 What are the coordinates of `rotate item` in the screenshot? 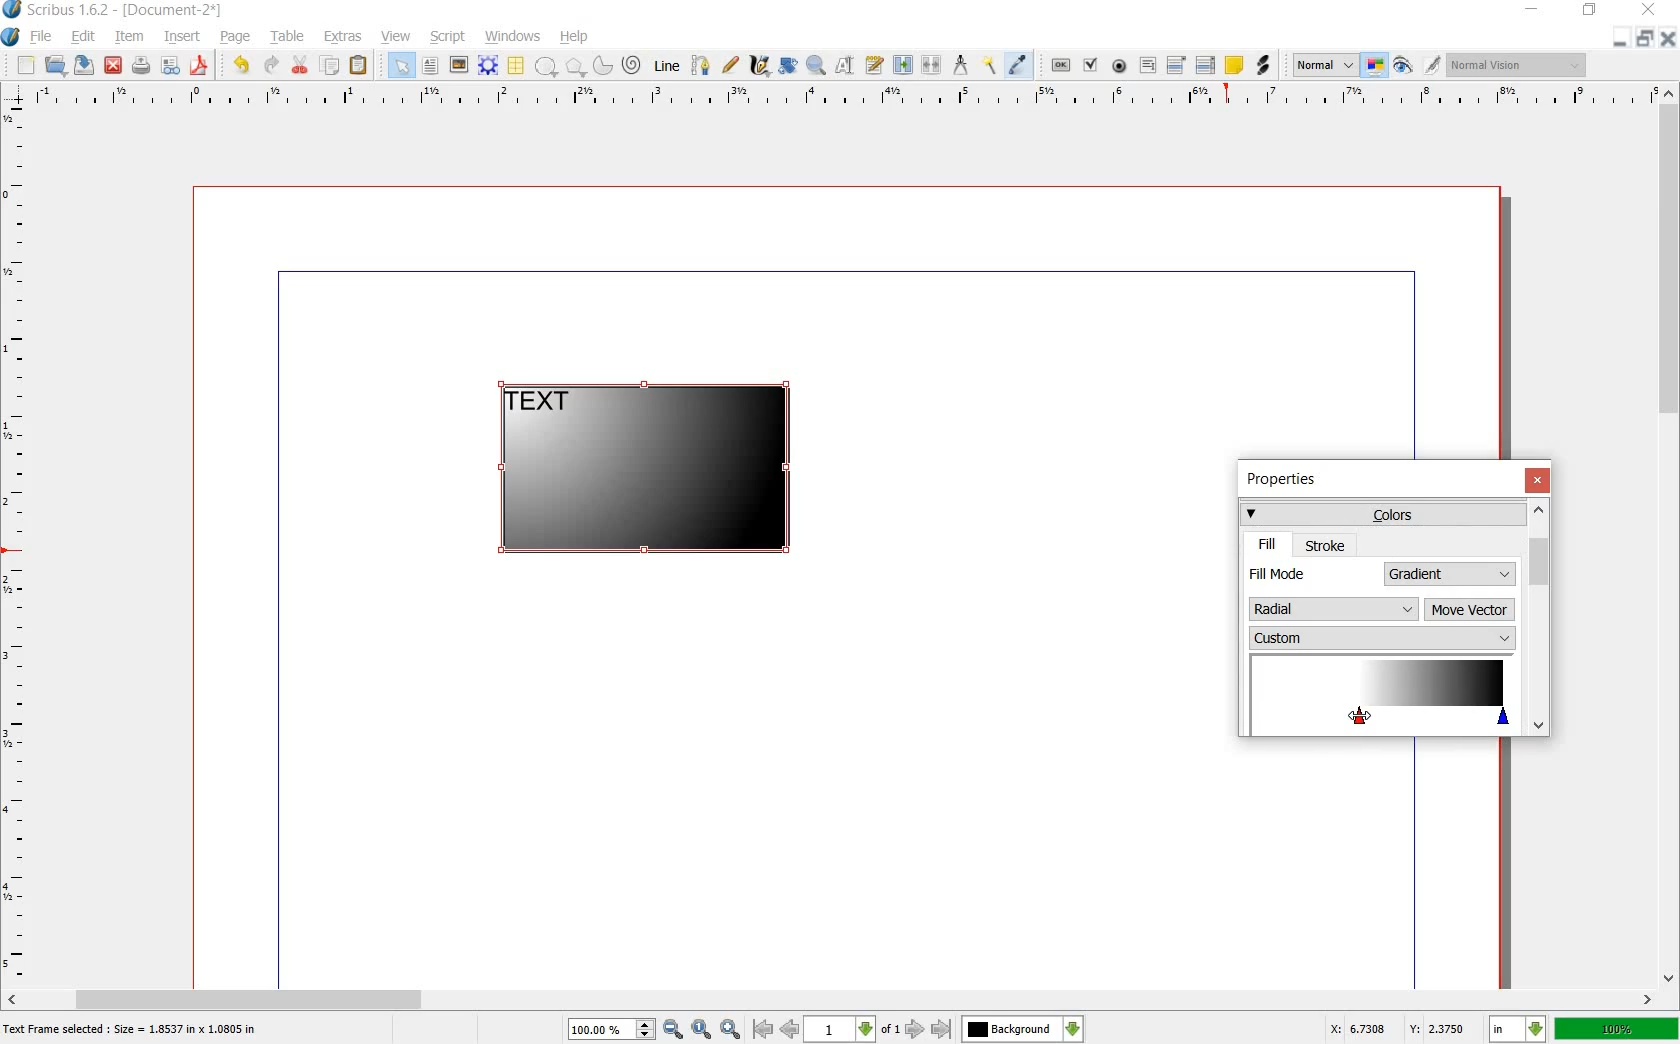 It's located at (789, 66).